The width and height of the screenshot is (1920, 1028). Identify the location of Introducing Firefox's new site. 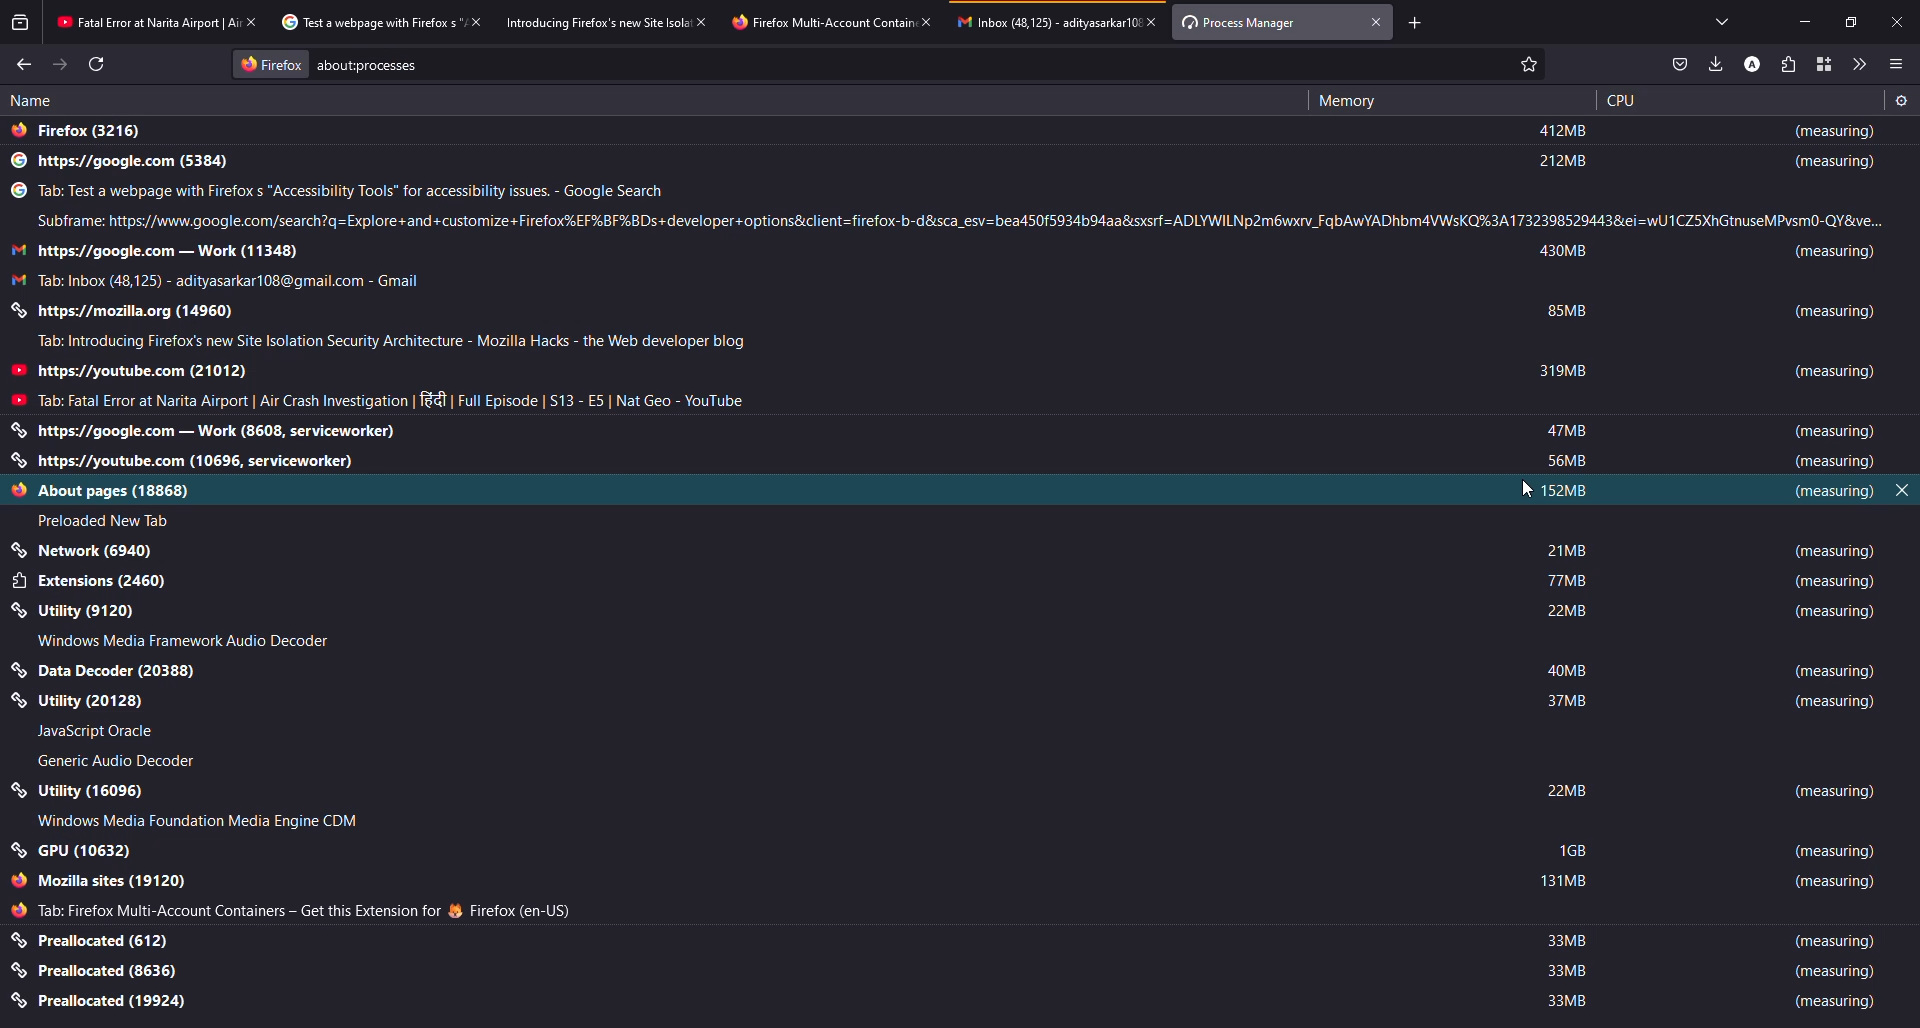
(589, 26).